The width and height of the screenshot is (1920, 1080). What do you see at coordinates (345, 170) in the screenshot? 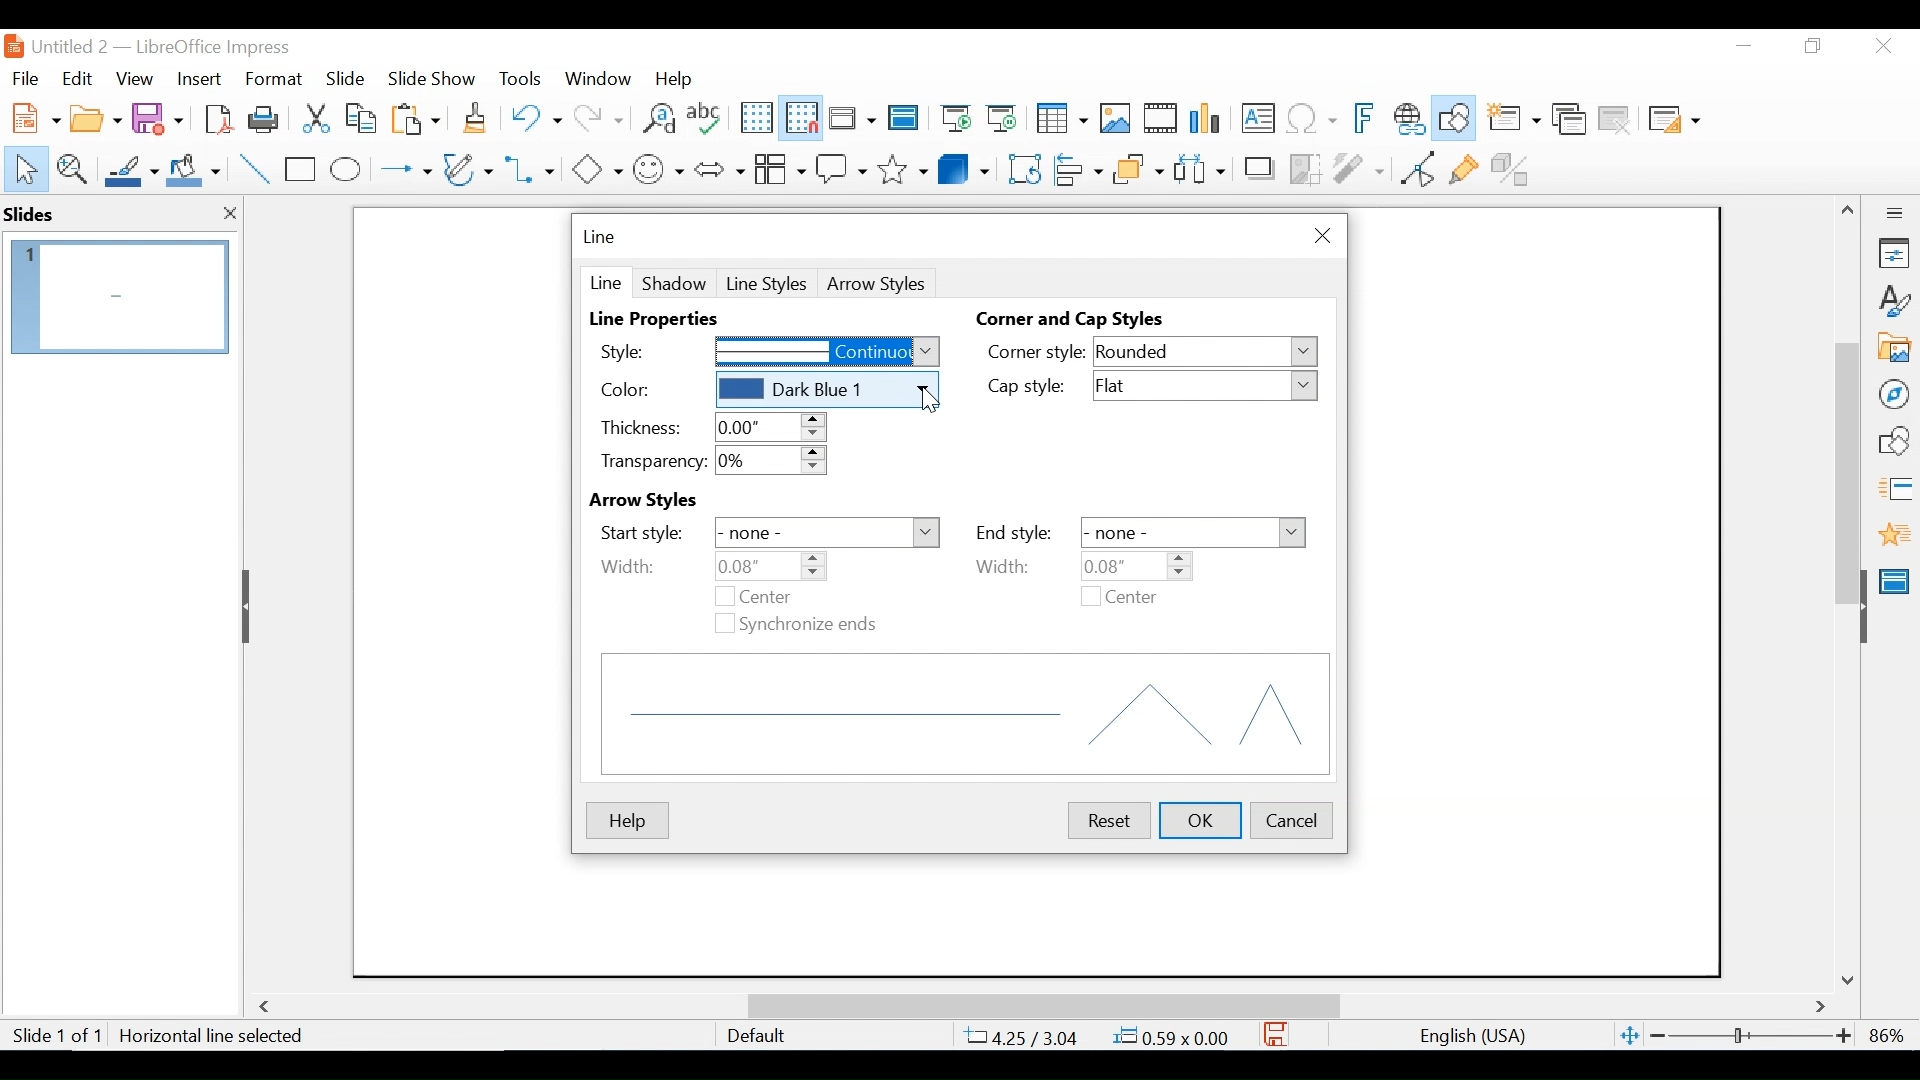
I see `Ellipse` at bounding box center [345, 170].